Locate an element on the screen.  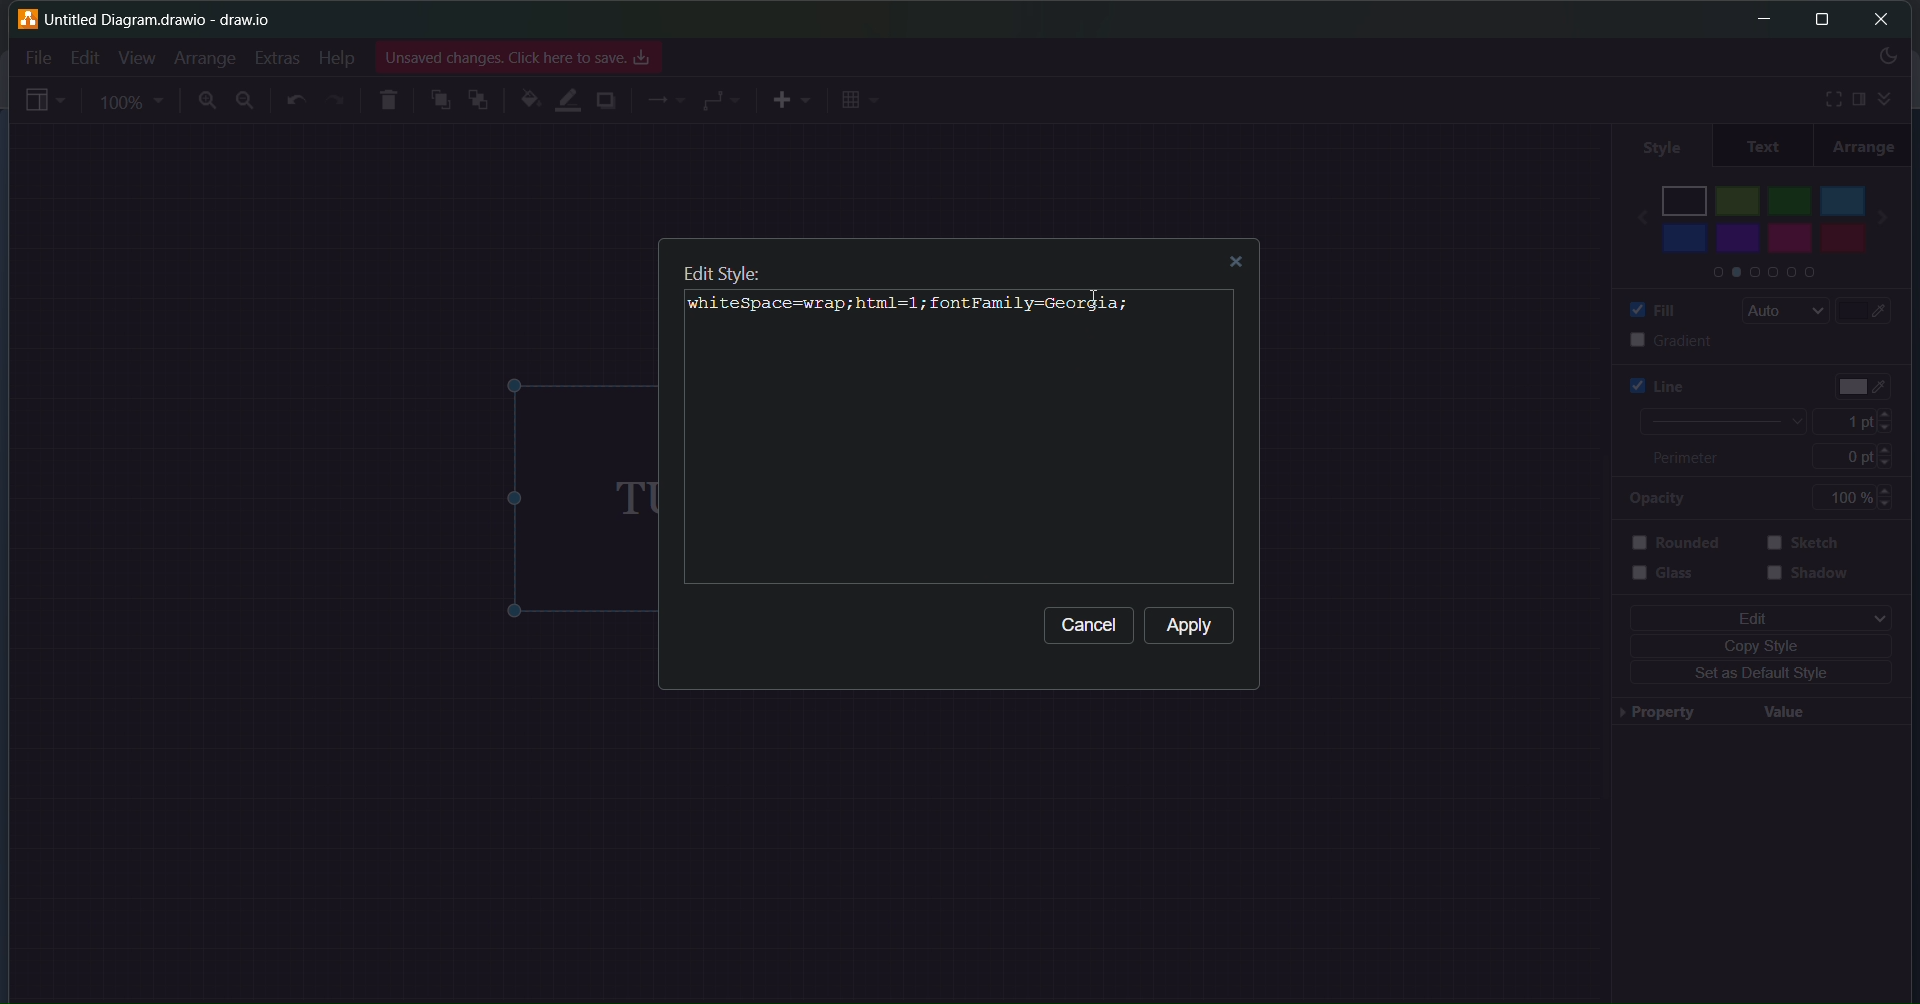
copy style is located at coordinates (1765, 645).